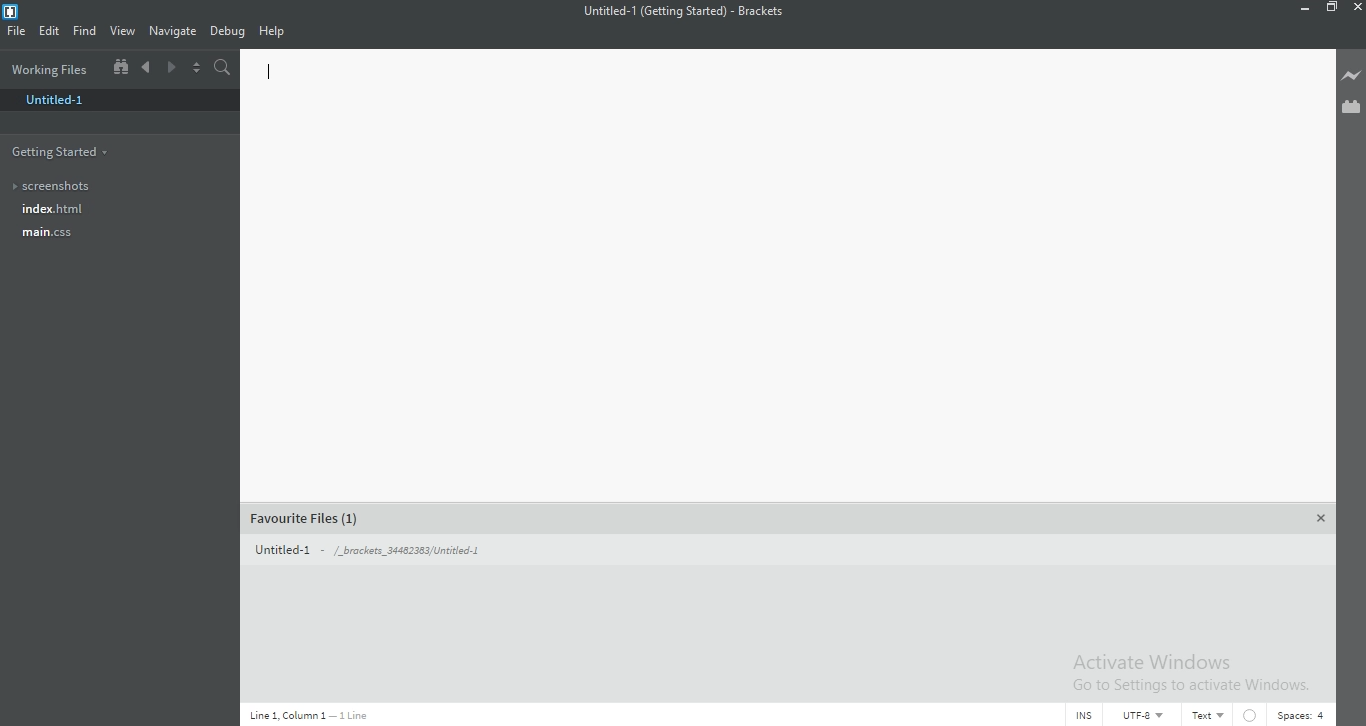 This screenshot has width=1366, height=726. Describe the element at coordinates (85, 32) in the screenshot. I see `Find` at that location.